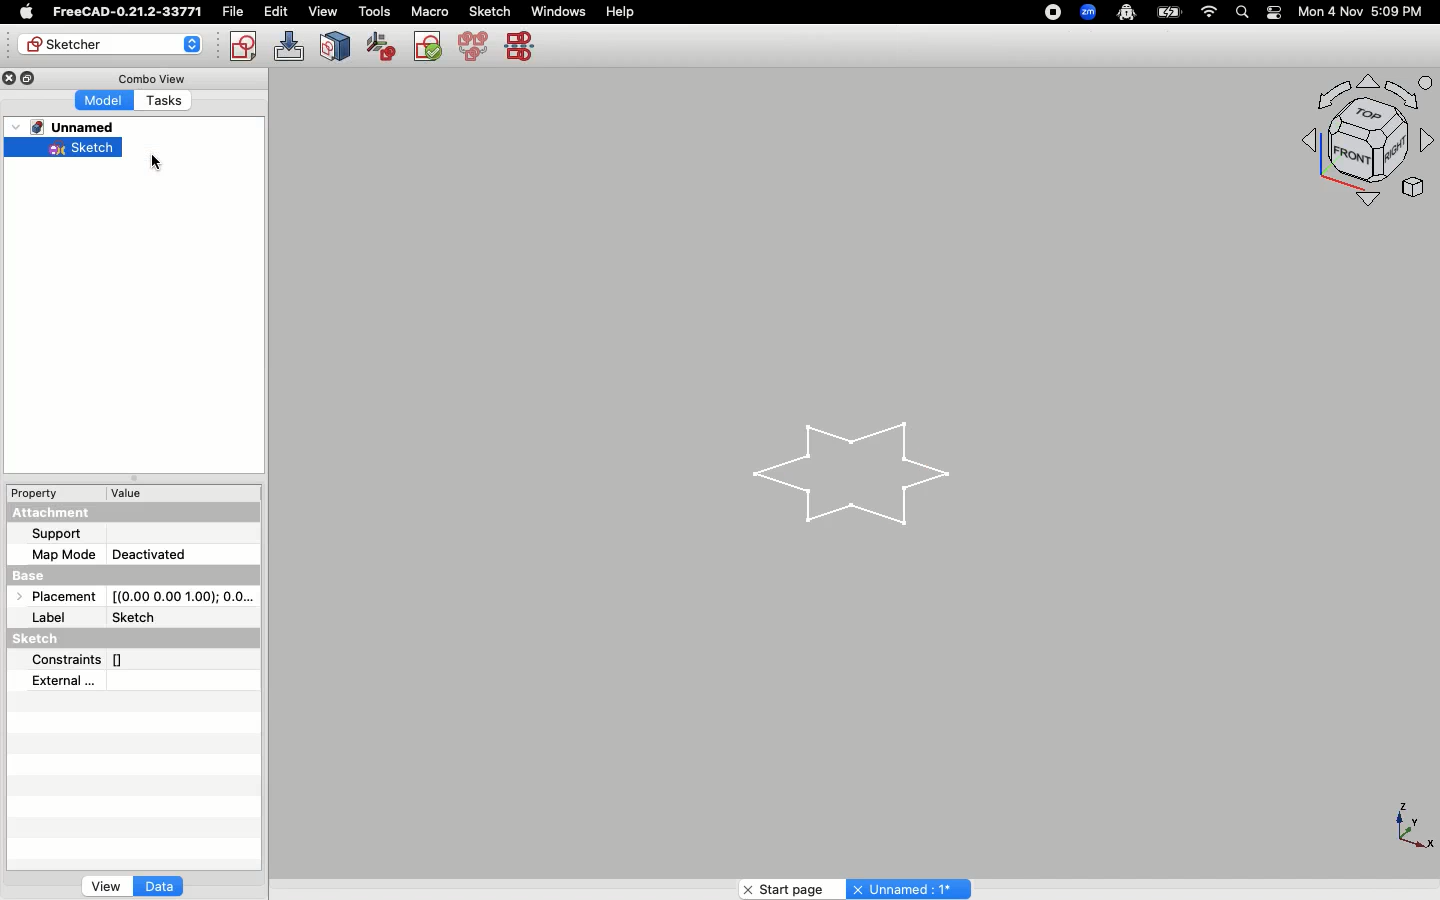 Image resolution: width=1440 pixels, height=900 pixels. I want to click on Cursor, so click(159, 161).